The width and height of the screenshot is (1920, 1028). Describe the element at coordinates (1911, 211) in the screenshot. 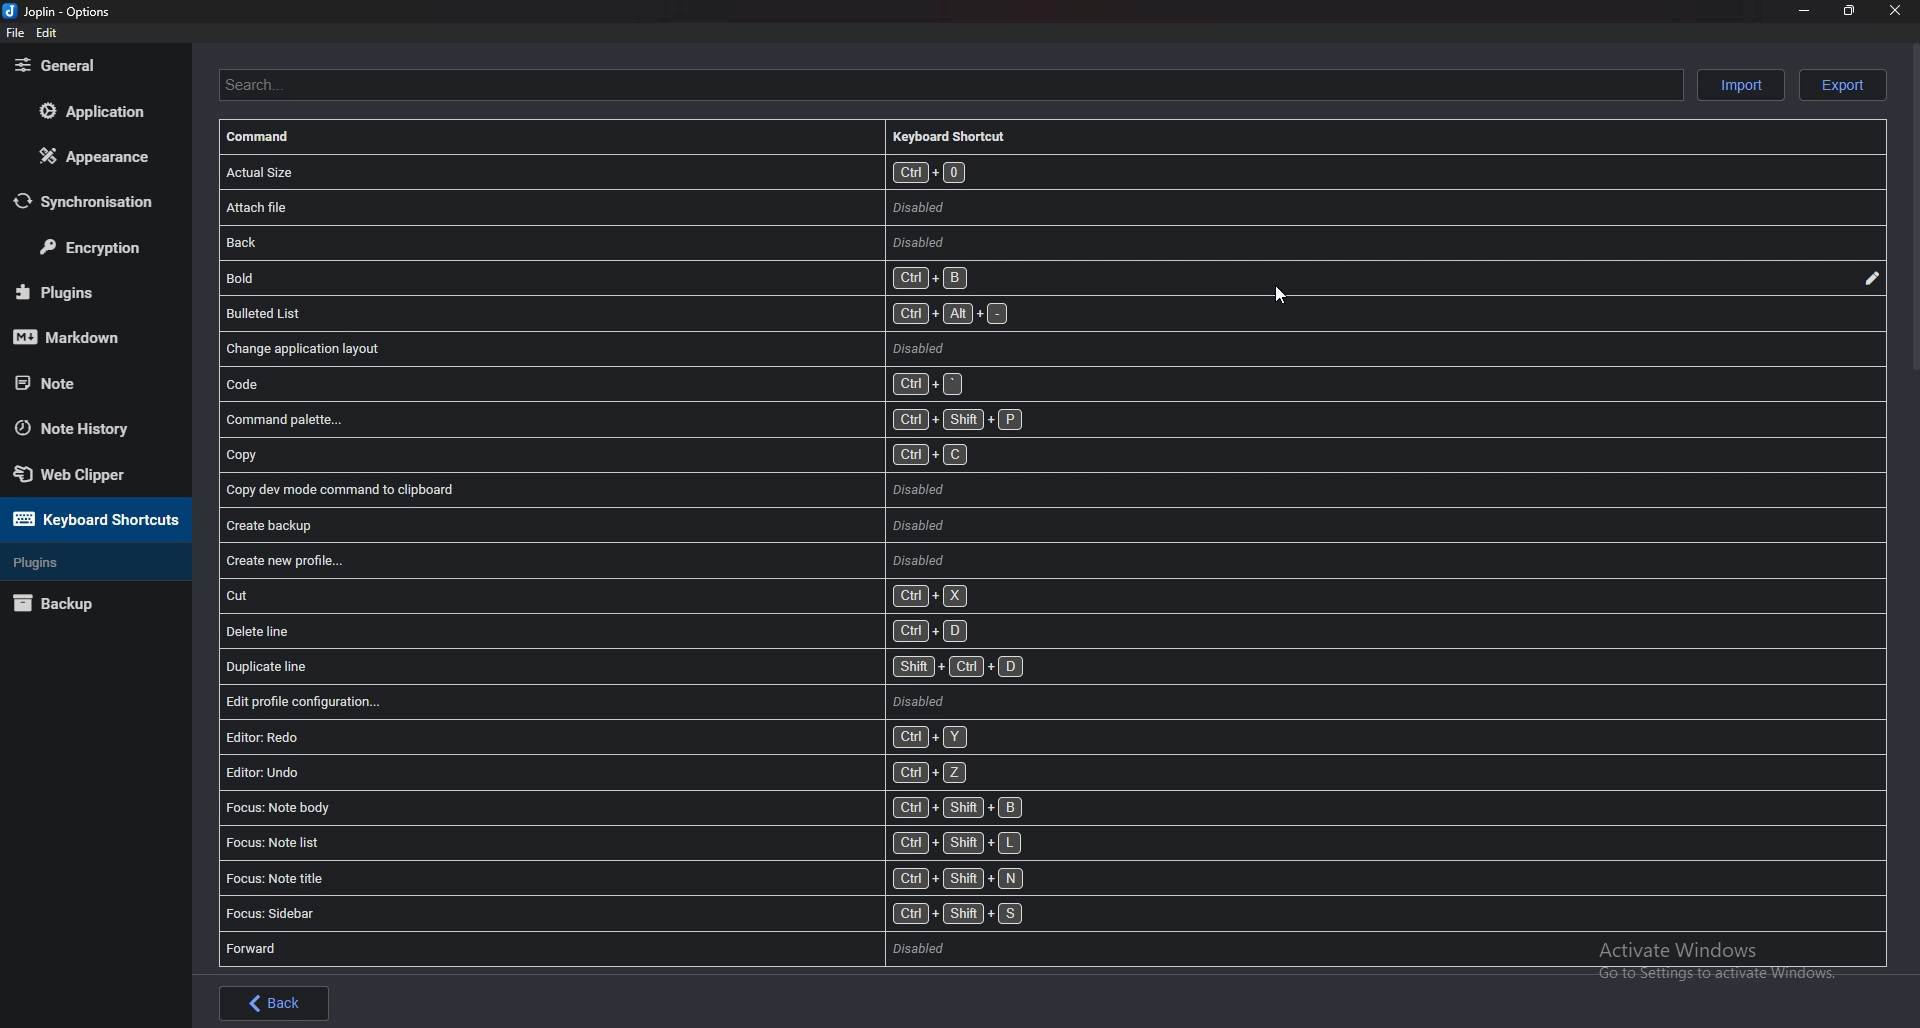

I see `Scroll bar` at that location.